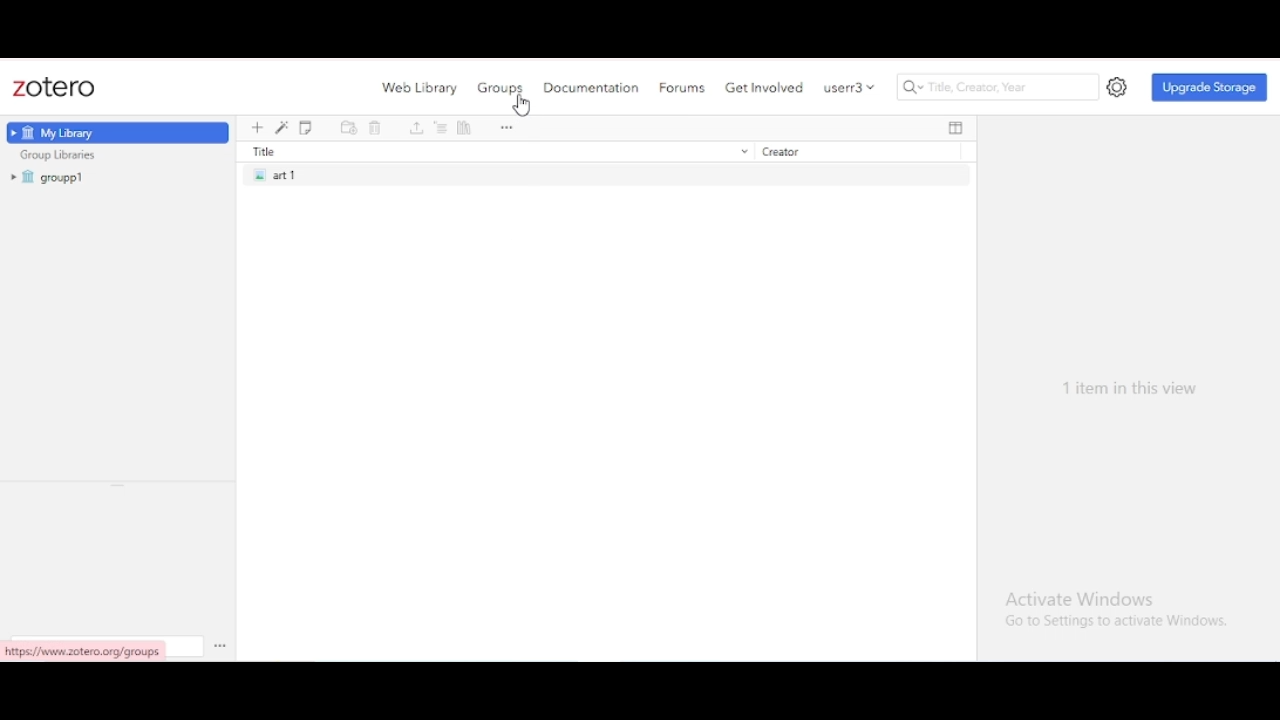  What do you see at coordinates (442, 129) in the screenshot?
I see `create citations` at bounding box center [442, 129].